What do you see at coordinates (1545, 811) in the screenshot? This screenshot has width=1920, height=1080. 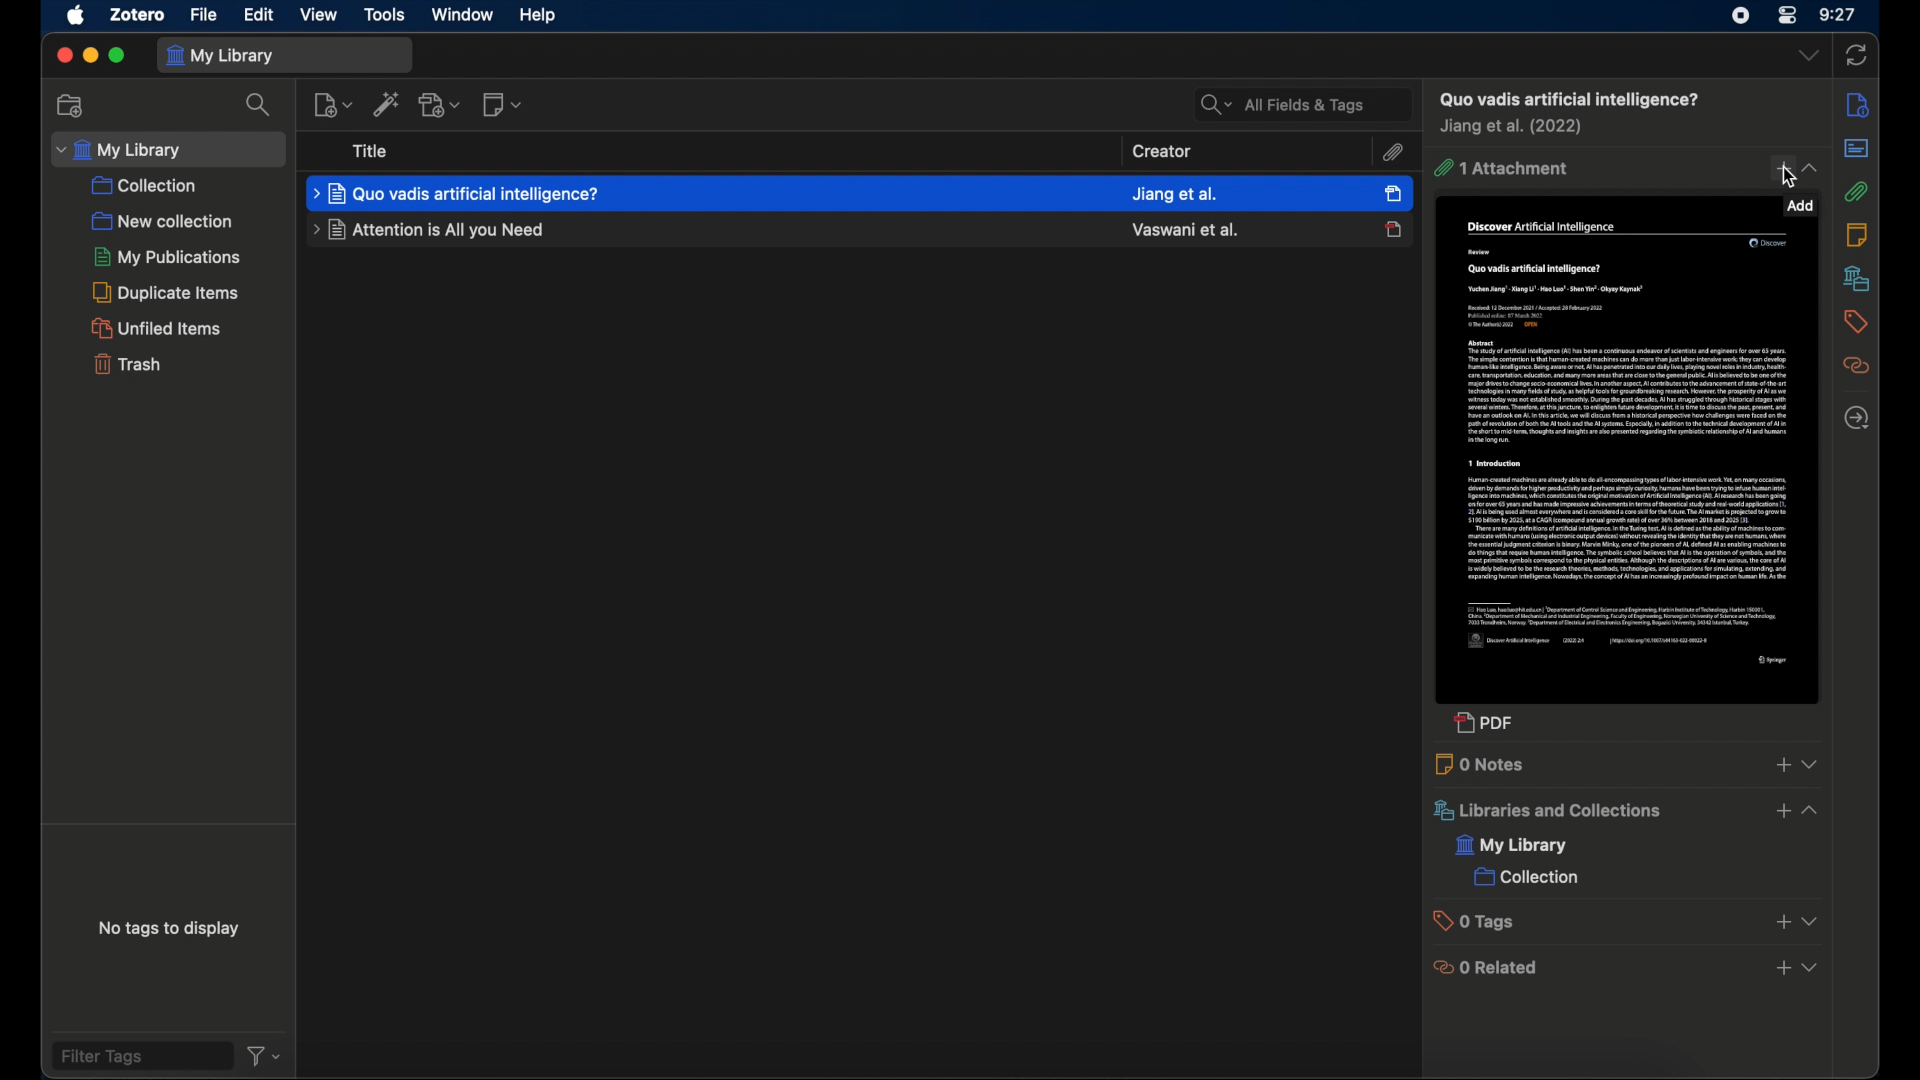 I see `libraries and collections` at bounding box center [1545, 811].